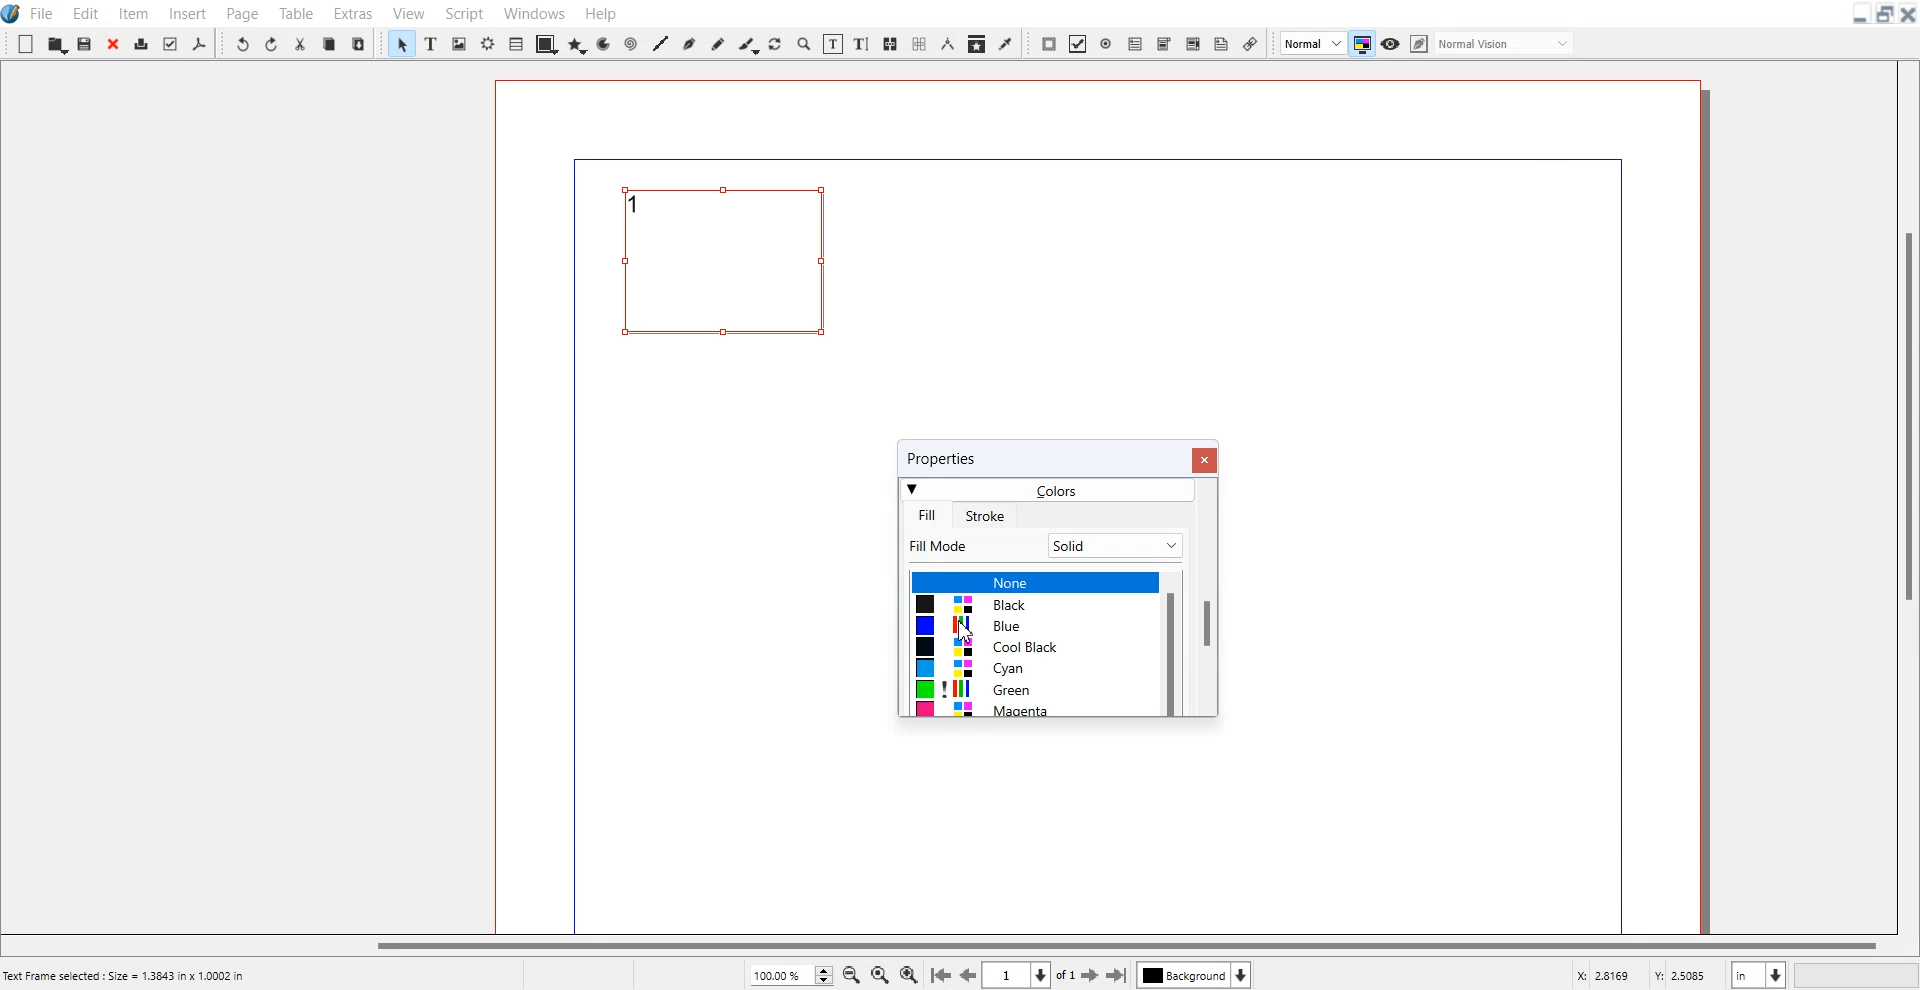  I want to click on PDF Combo Box, so click(1165, 44).